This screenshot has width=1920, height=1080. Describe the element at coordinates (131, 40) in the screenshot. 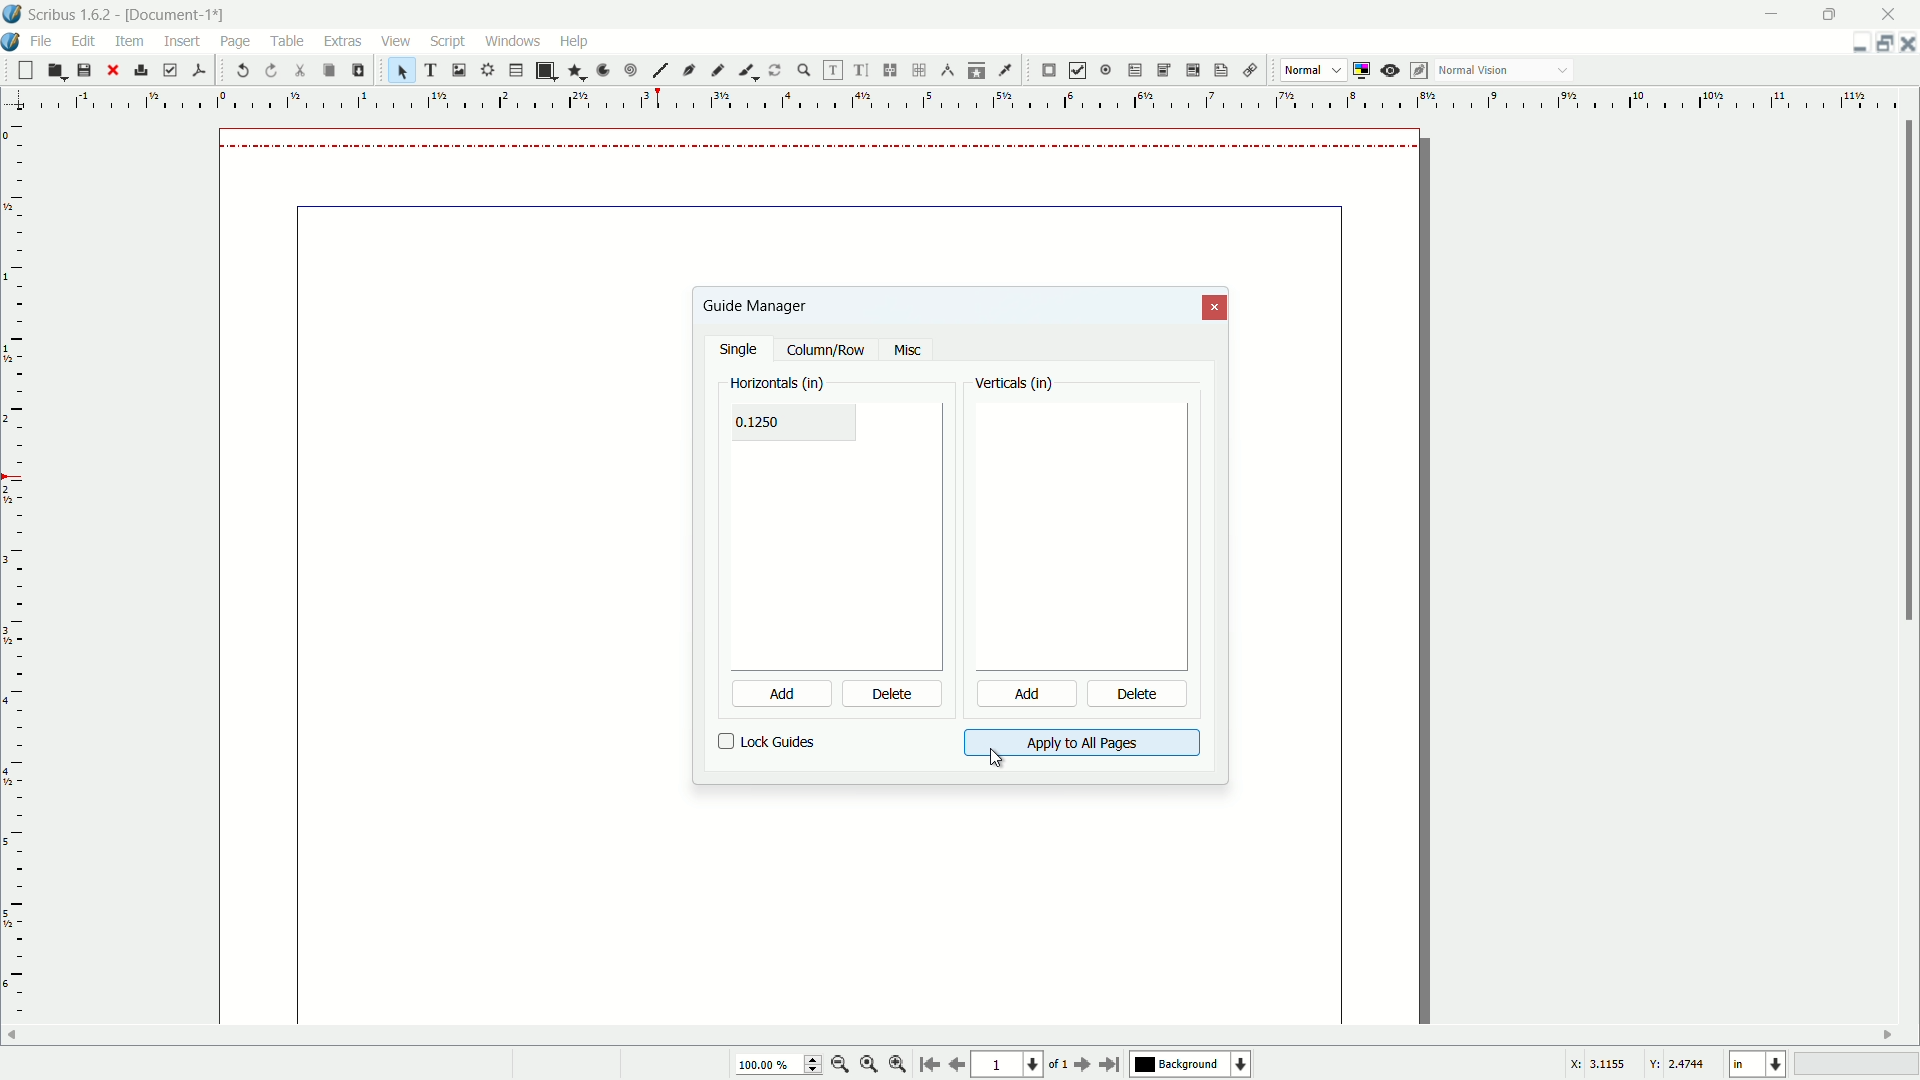

I see `item menu` at that location.